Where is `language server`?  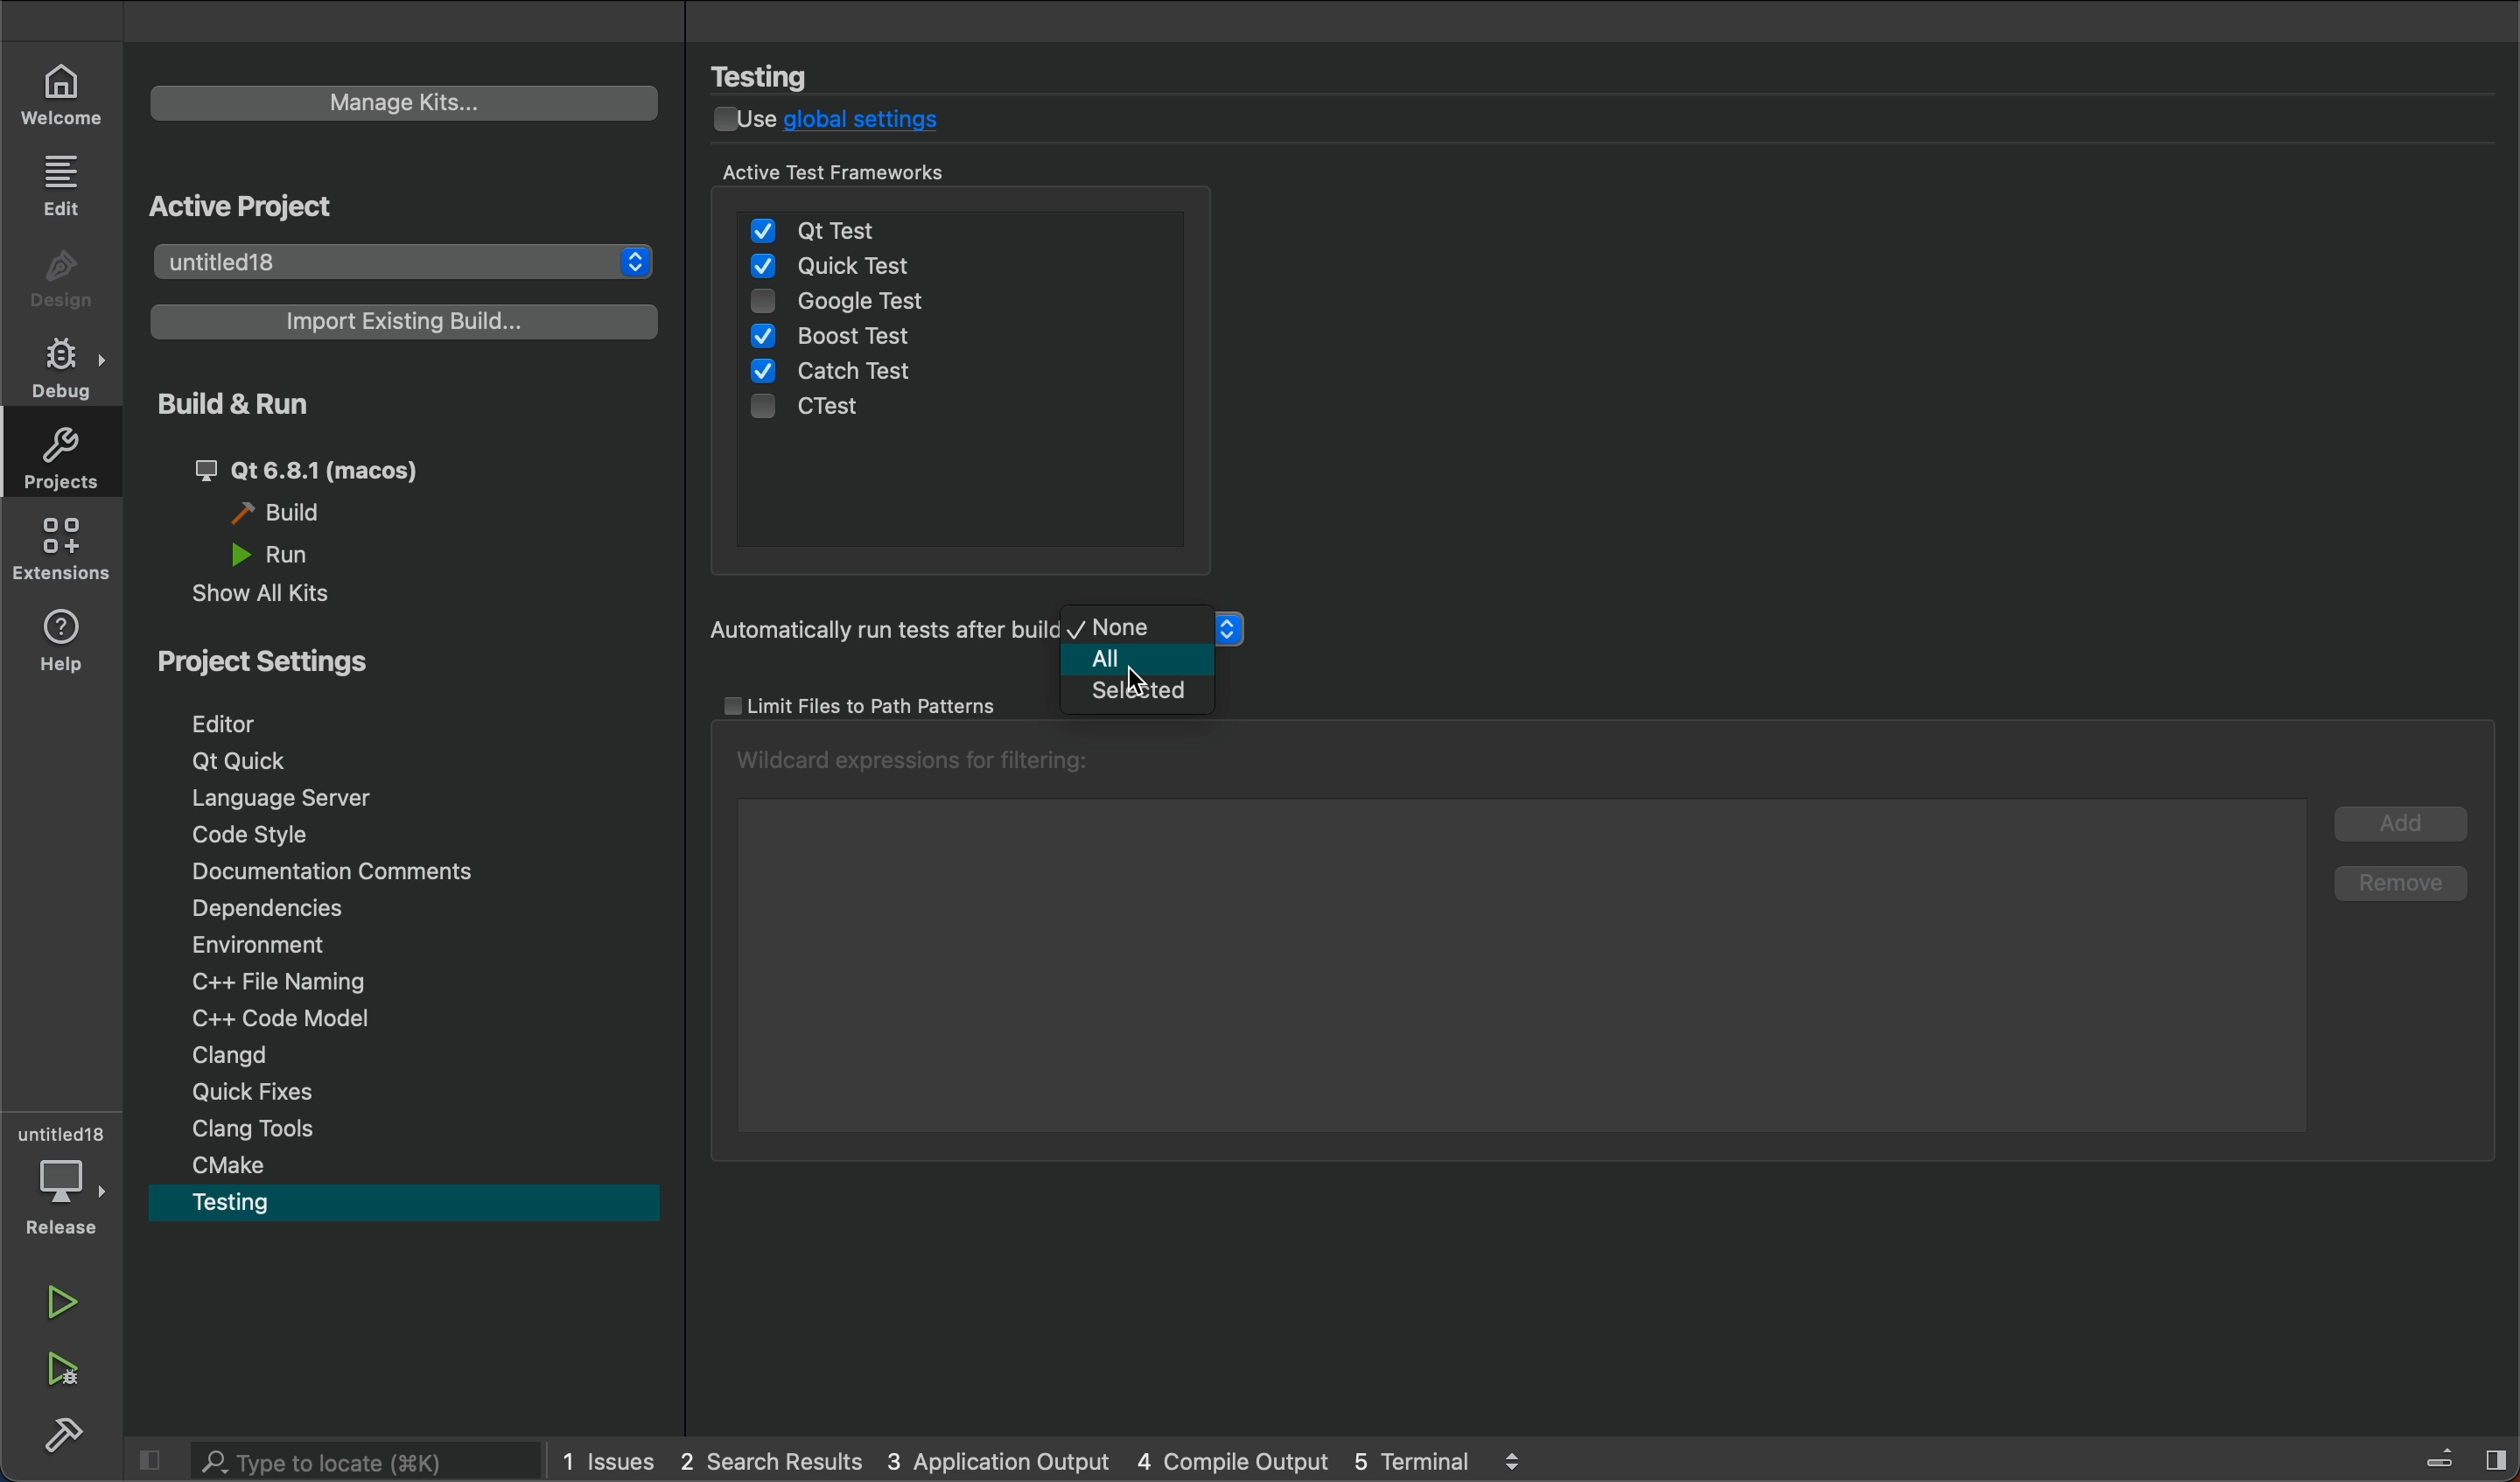
language server is located at coordinates (289, 801).